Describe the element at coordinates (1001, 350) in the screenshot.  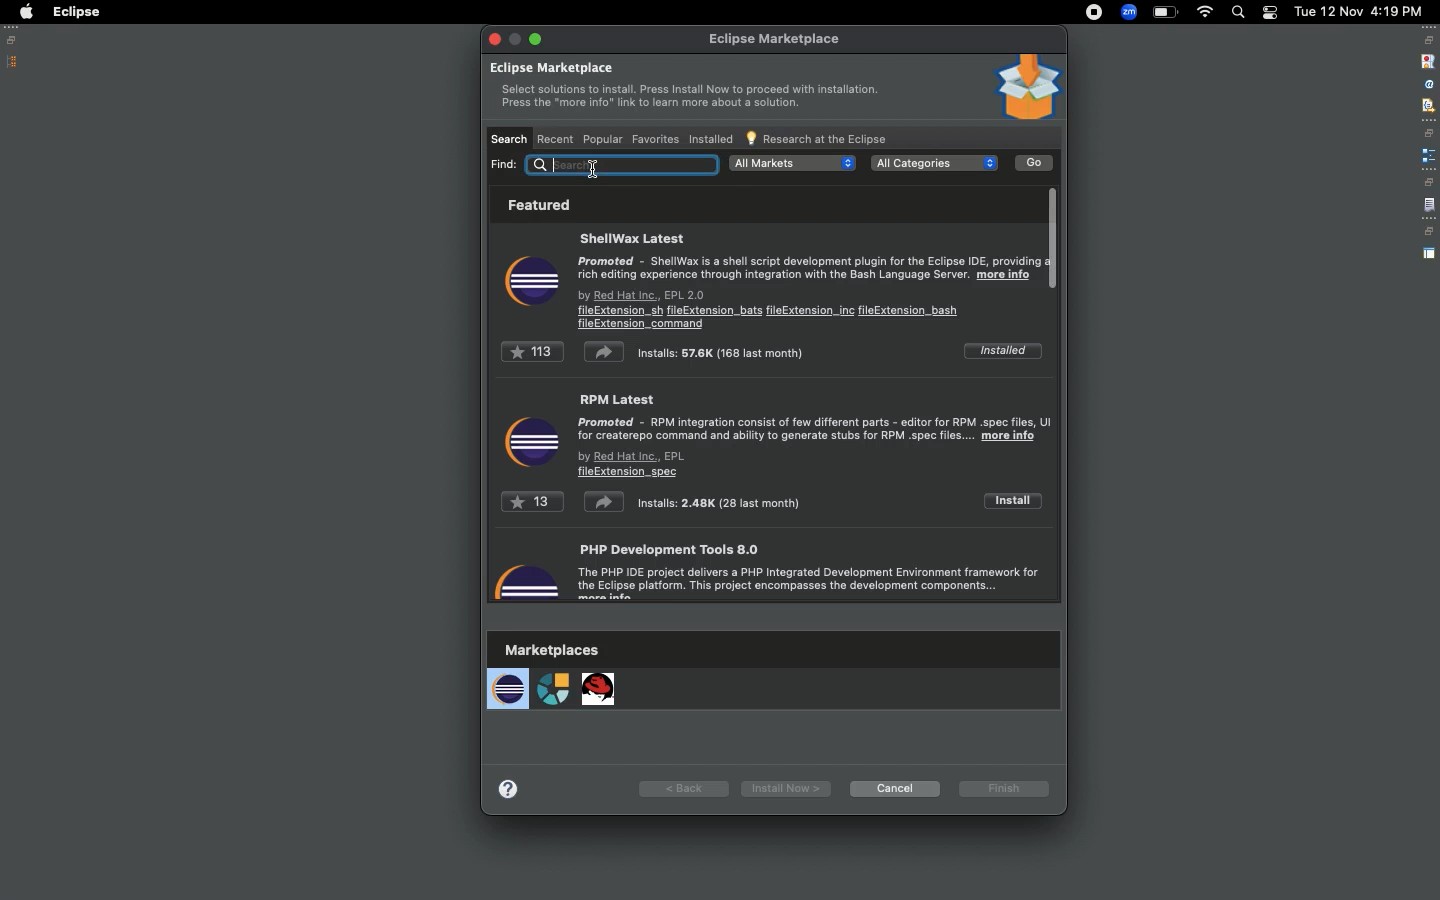
I see `Installed` at that location.